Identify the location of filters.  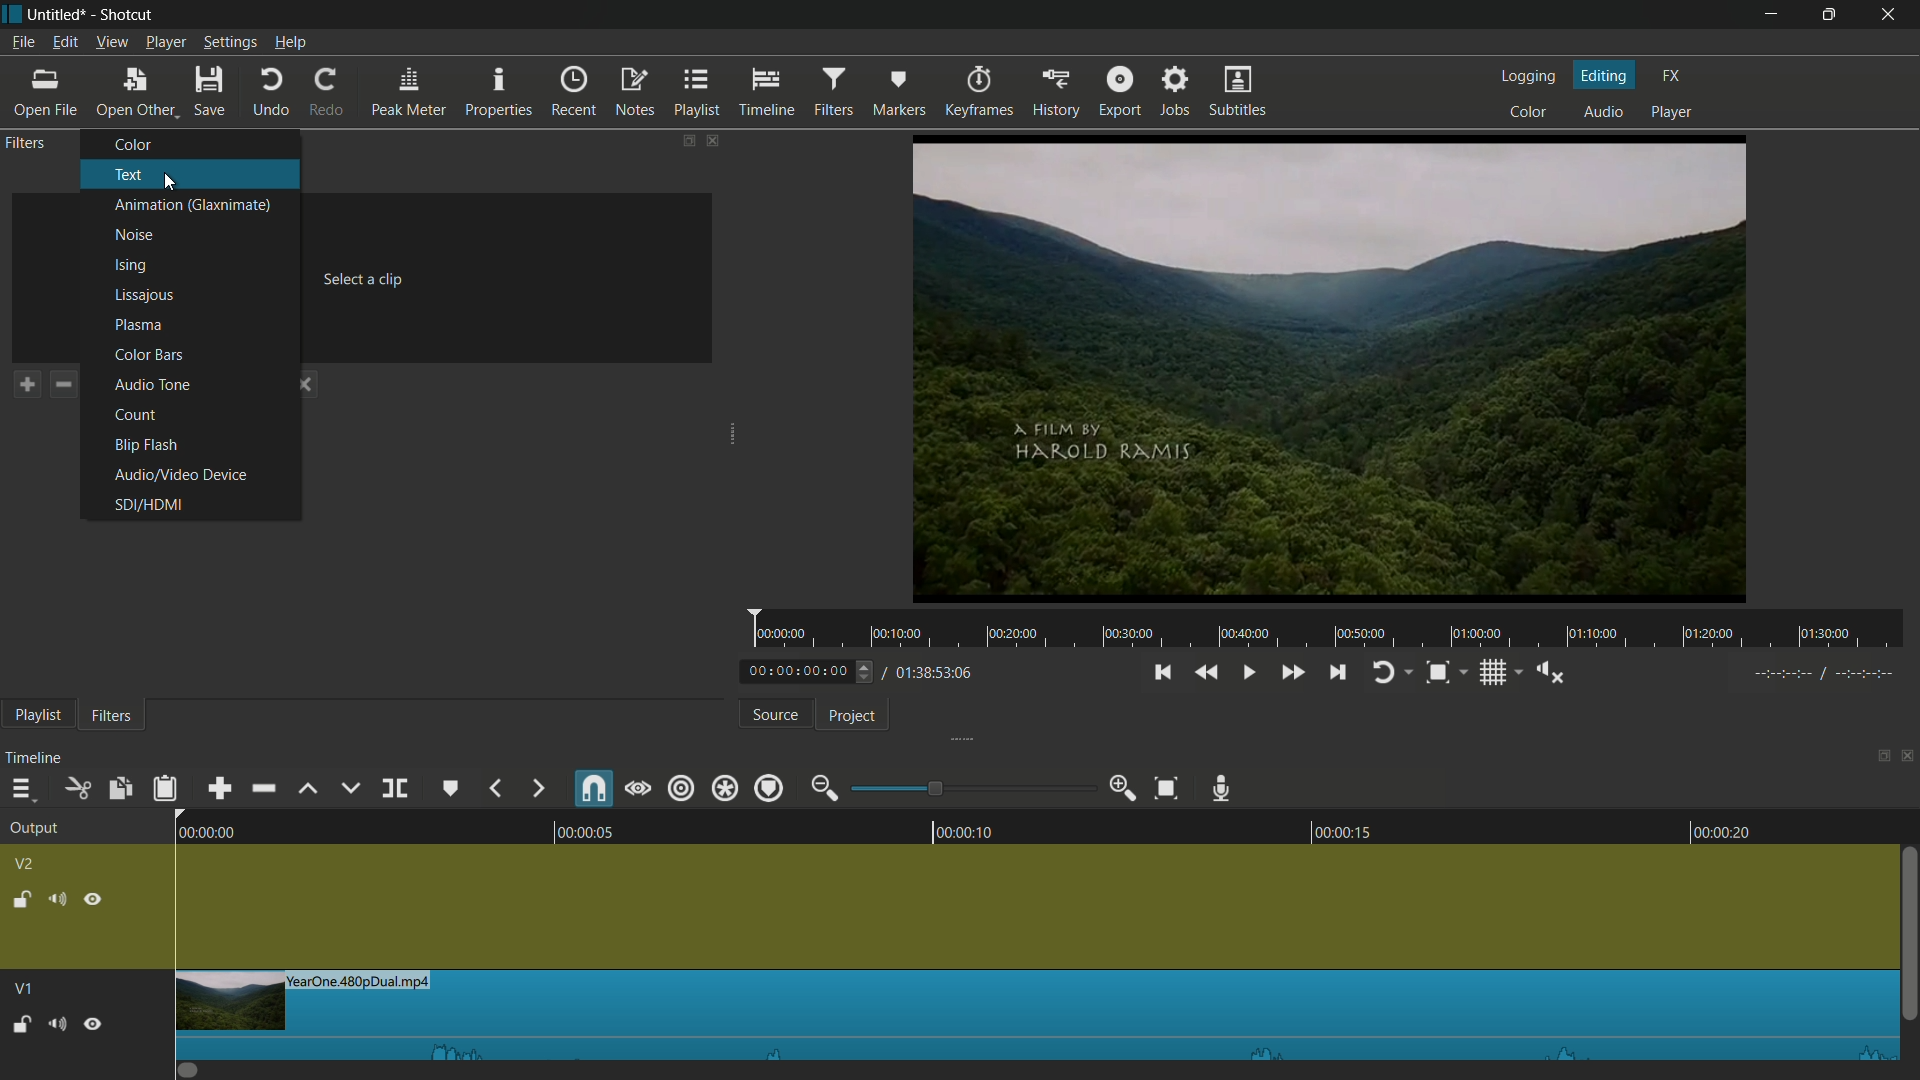
(116, 715).